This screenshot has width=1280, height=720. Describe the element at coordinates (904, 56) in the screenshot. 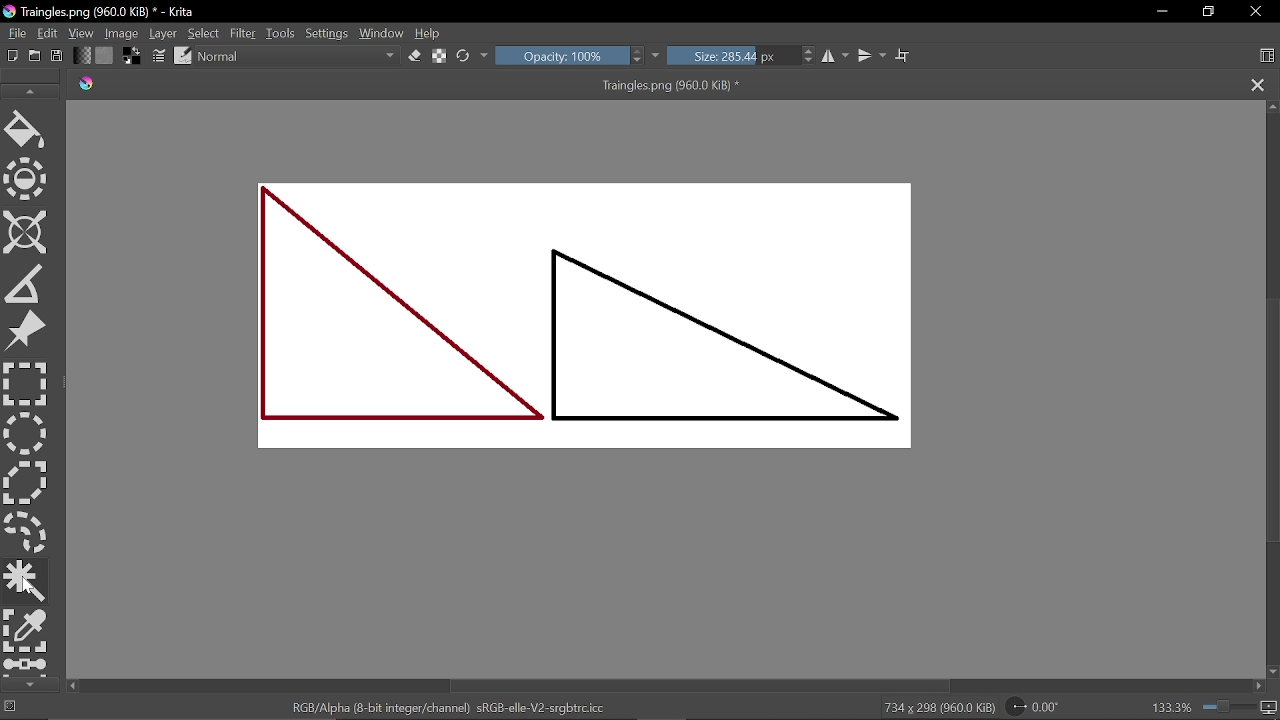

I see `Wrap text ` at that location.